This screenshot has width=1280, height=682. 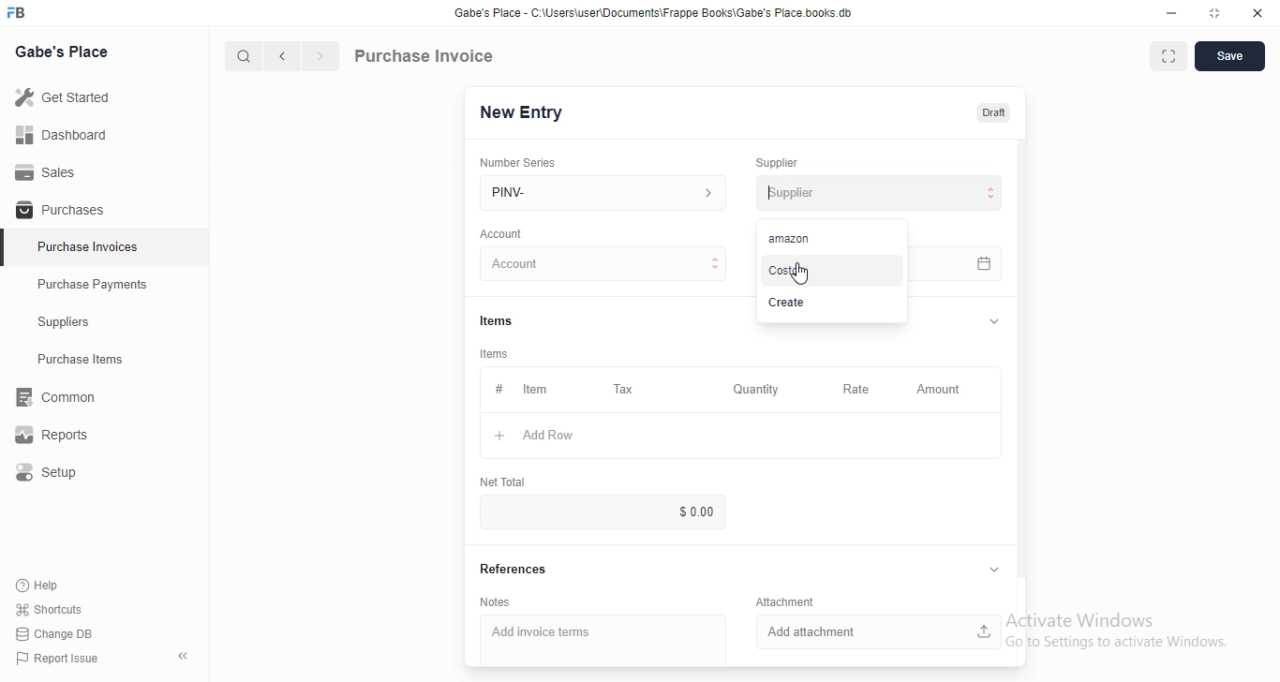 What do you see at coordinates (425, 55) in the screenshot?
I see `Purchase Invoice` at bounding box center [425, 55].